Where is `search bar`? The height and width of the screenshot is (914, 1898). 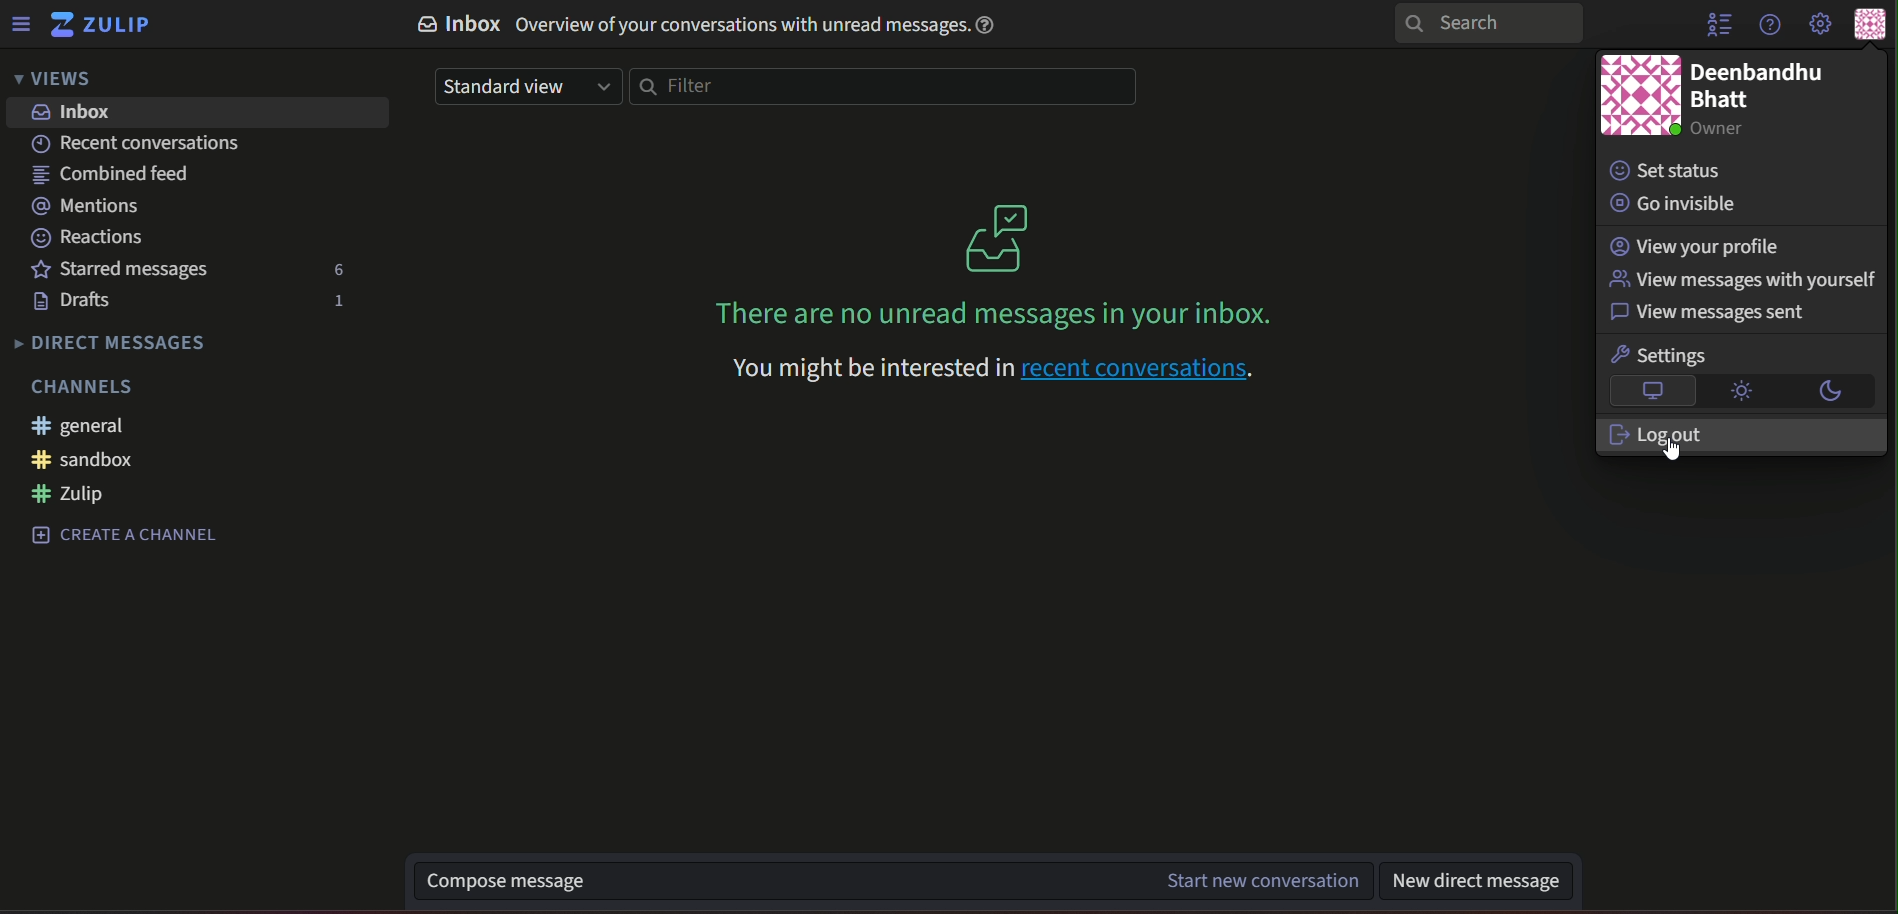
search bar is located at coordinates (1489, 24).